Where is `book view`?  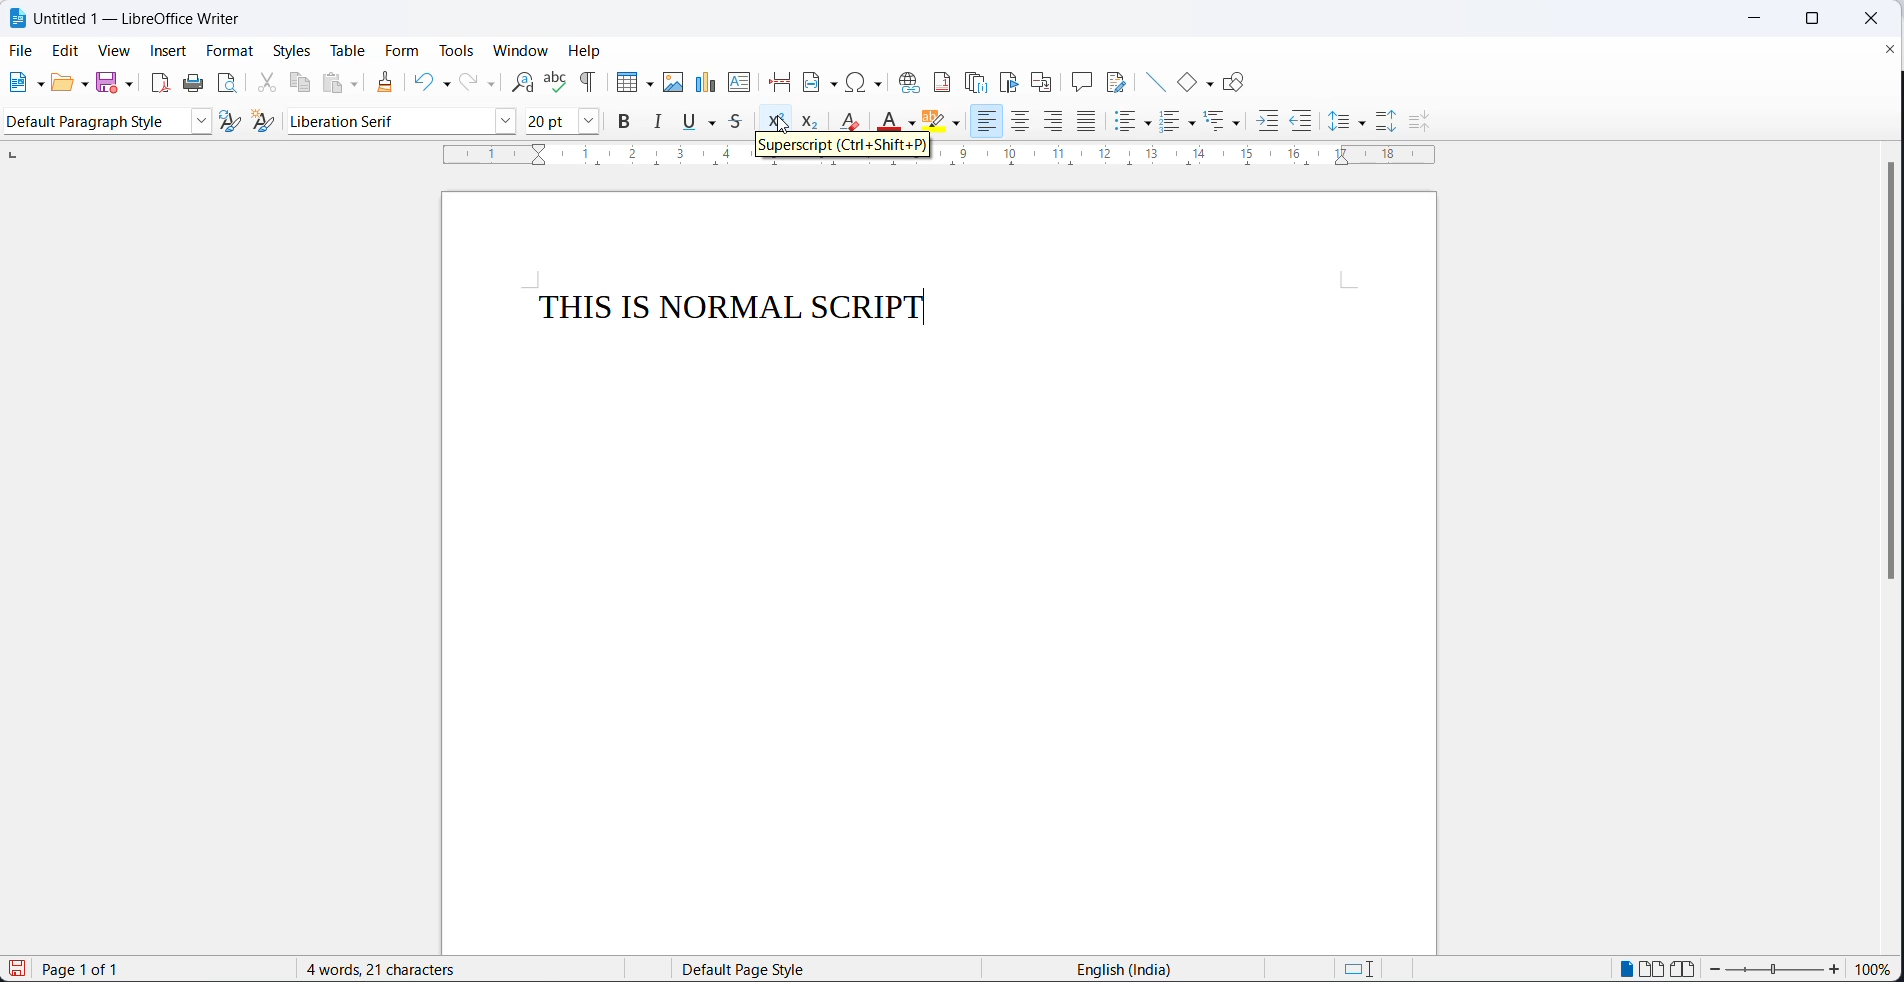 book view is located at coordinates (1687, 968).